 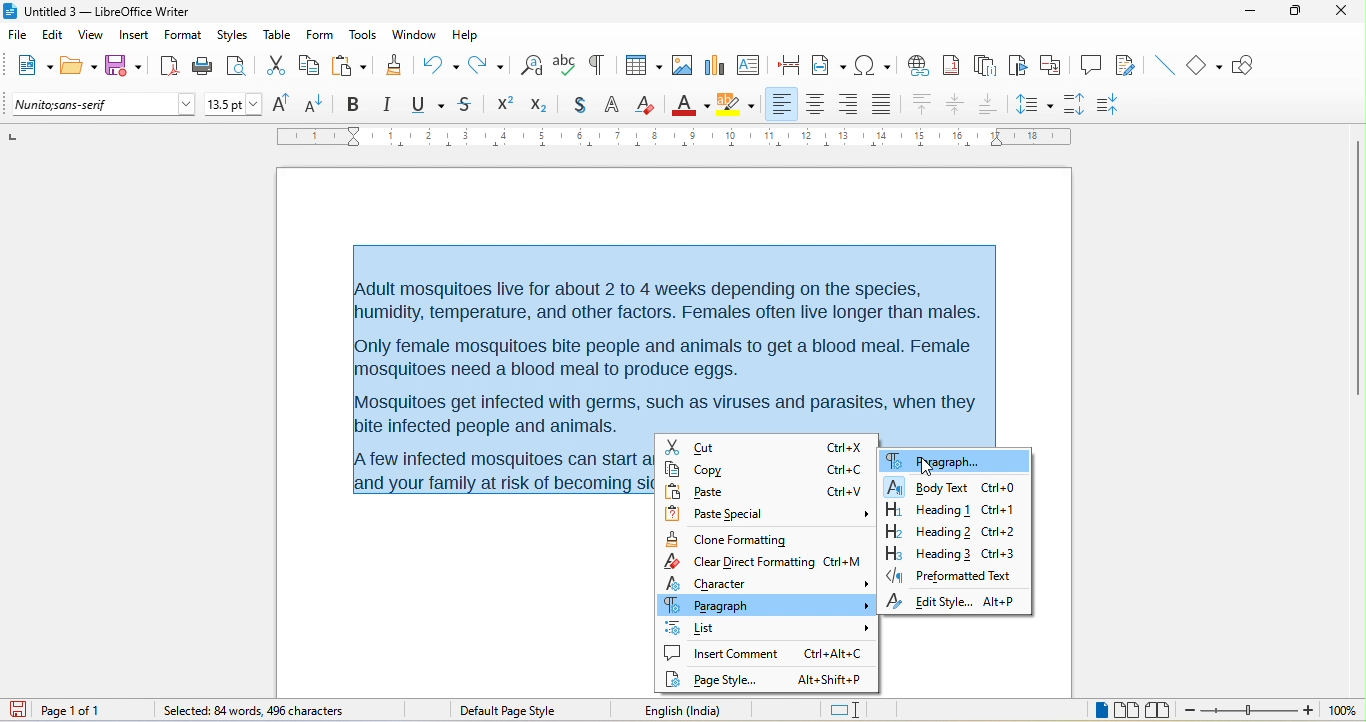 What do you see at coordinates (278, 34) in the screenshot?
I see `table` at bounding box center [278, 34].